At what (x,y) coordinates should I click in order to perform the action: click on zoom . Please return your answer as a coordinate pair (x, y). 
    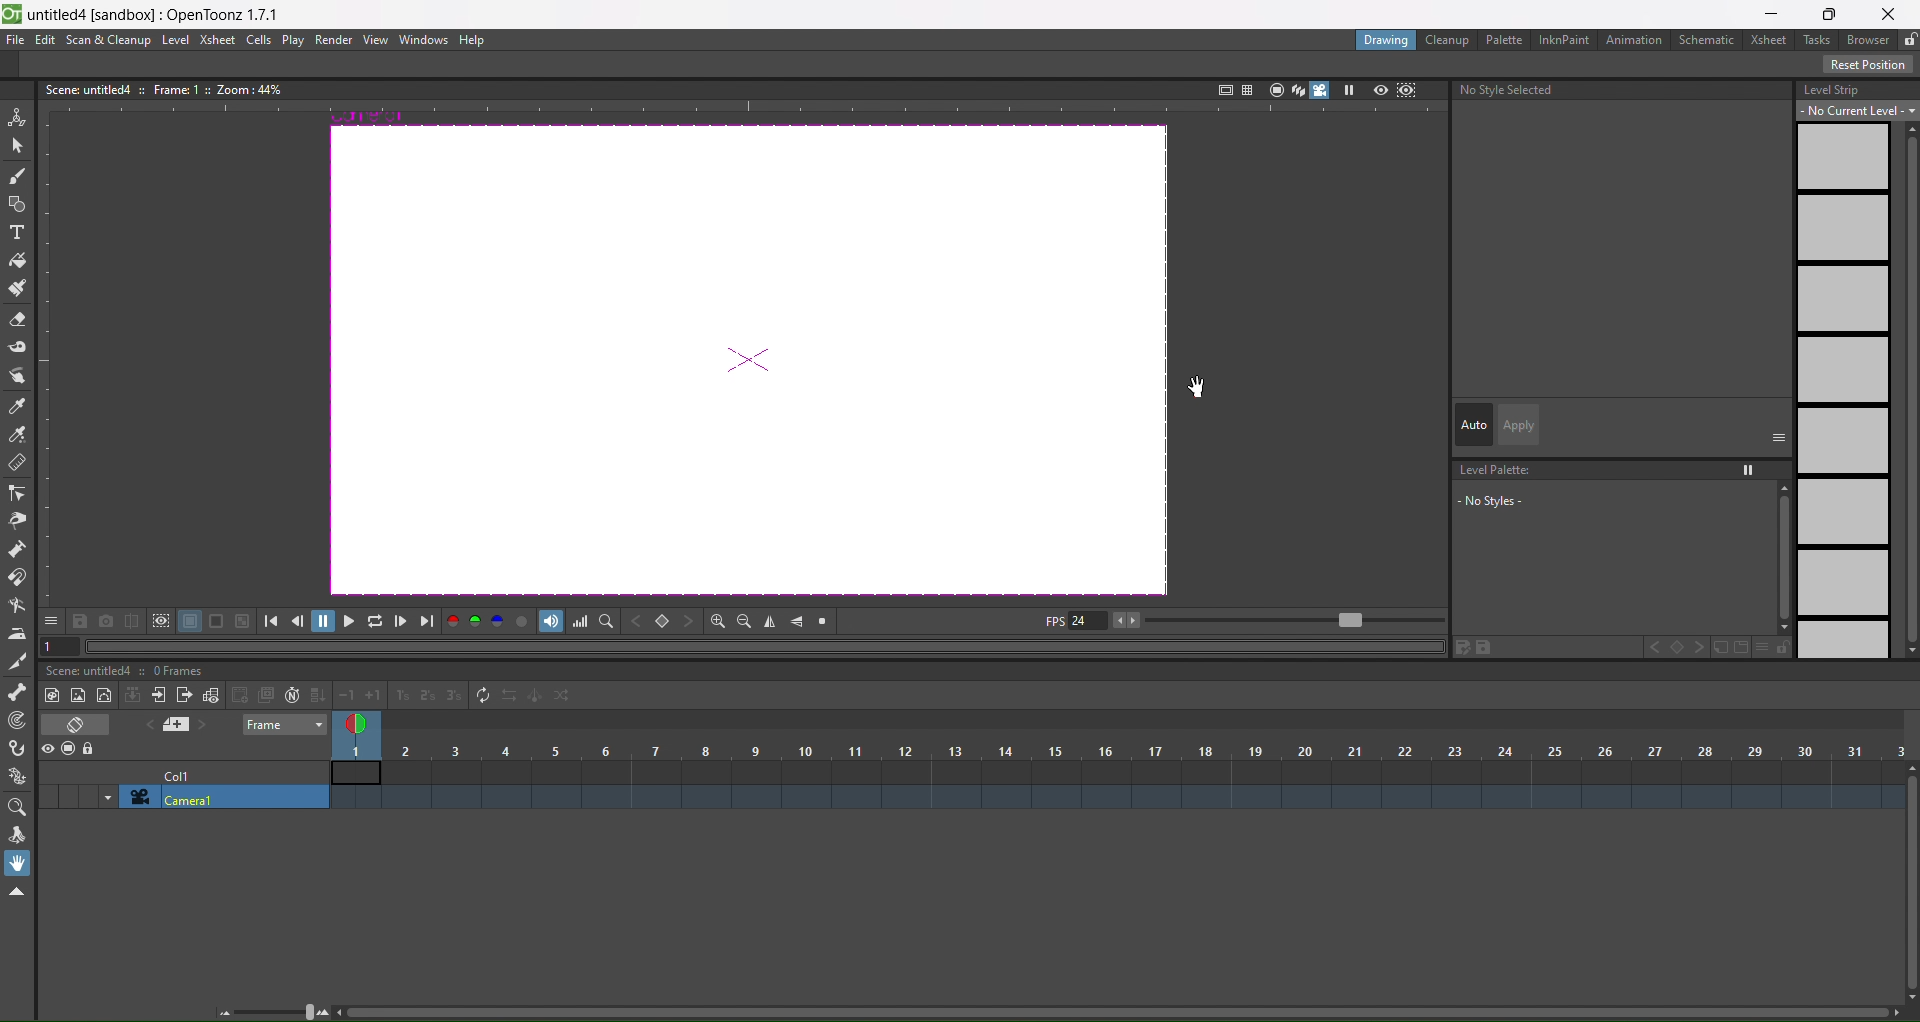
    Looking at the image, I should click on (276, 1010).